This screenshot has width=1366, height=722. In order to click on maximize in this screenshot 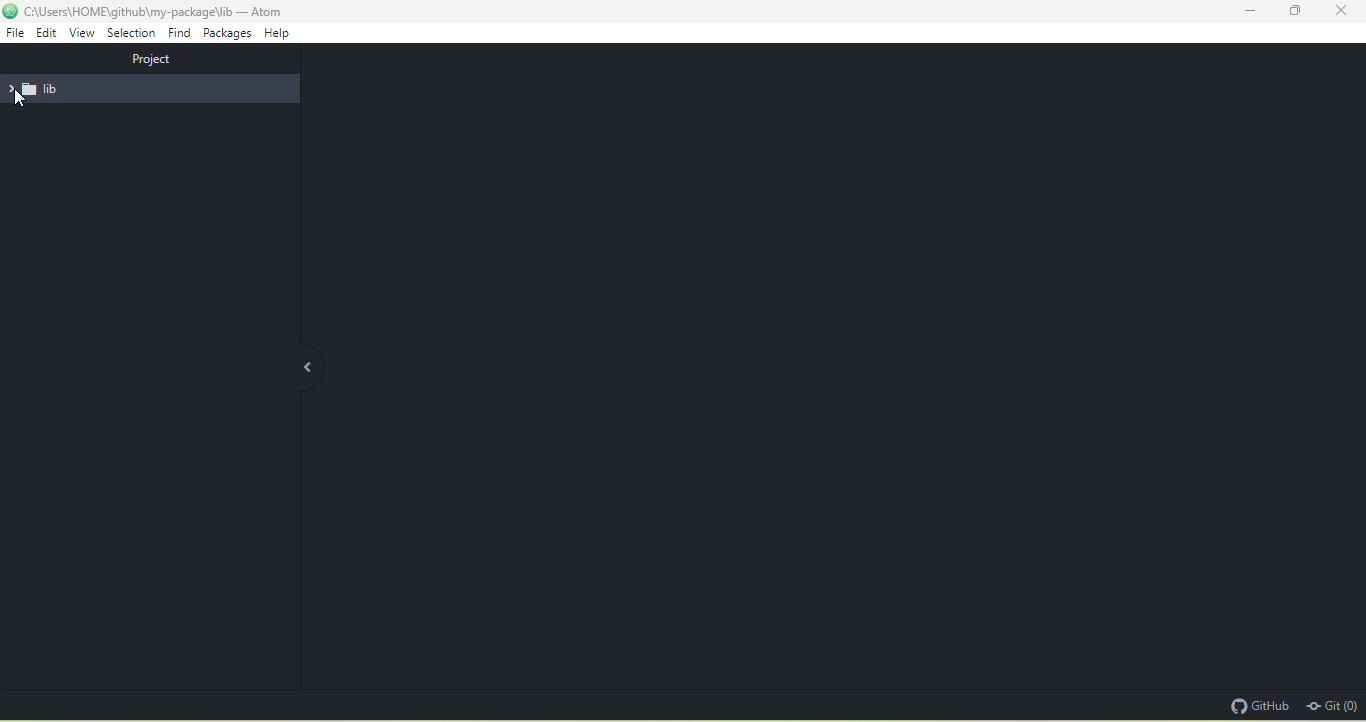, I will do `click(1297, 11)`.